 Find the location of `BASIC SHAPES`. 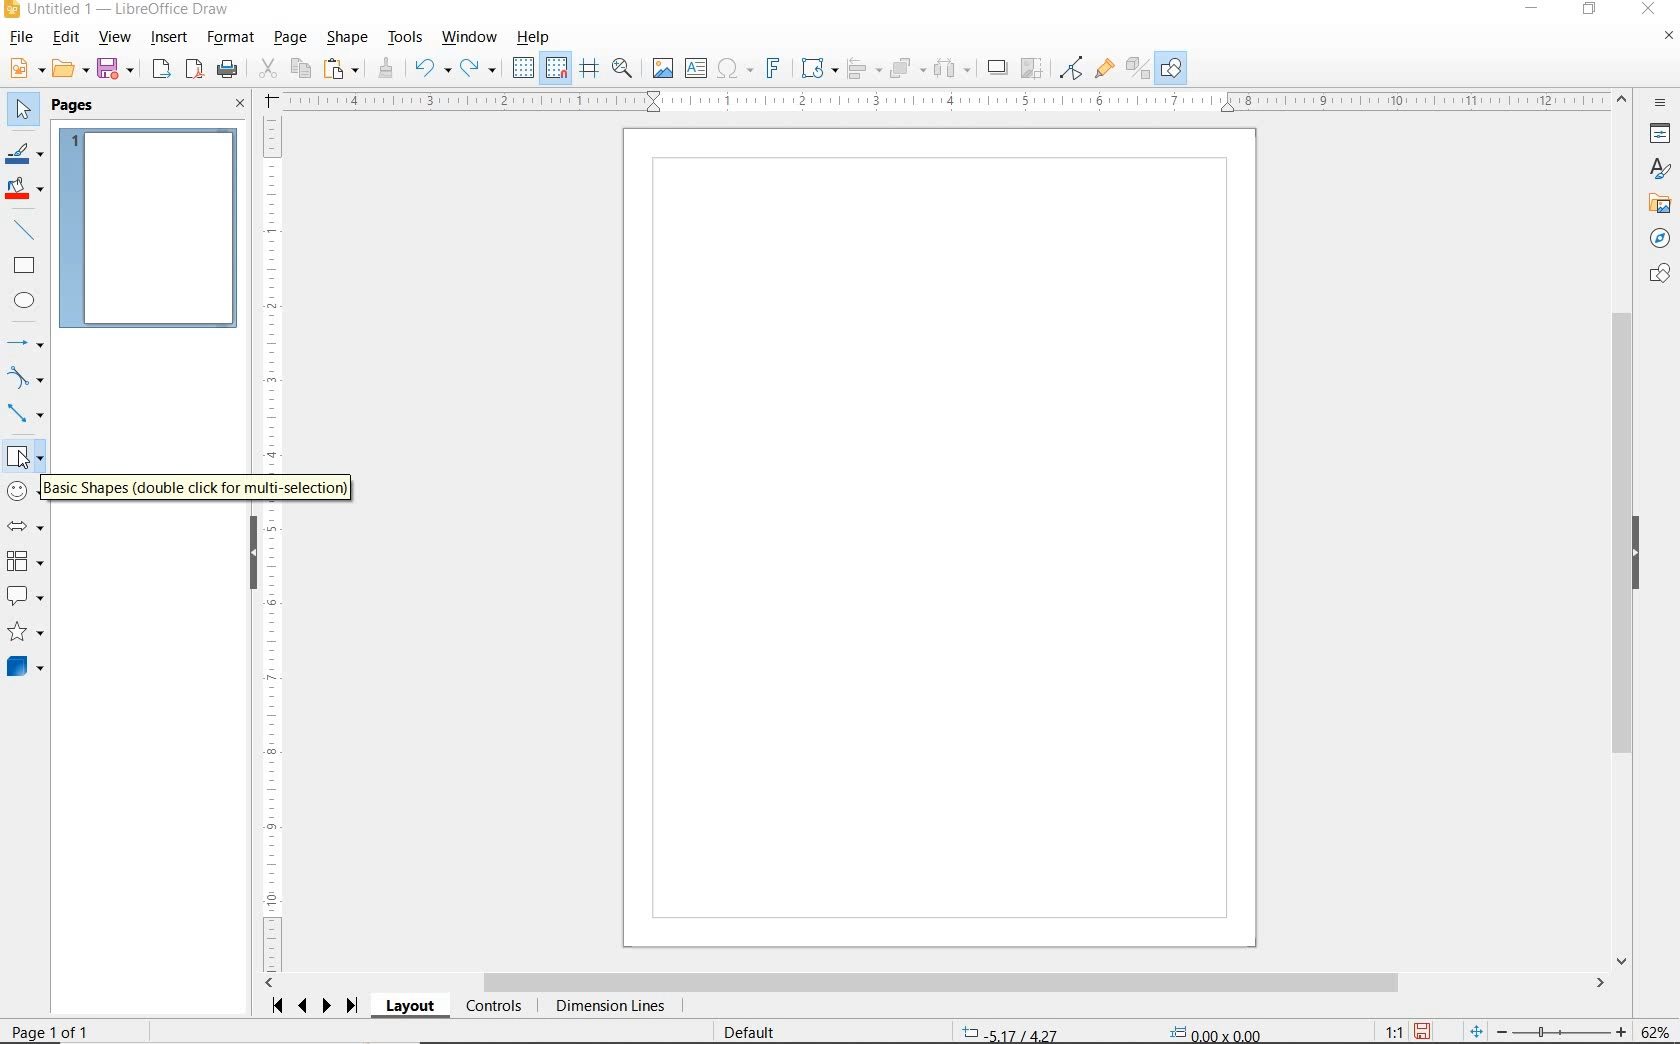

BASIC SHAPES is located at coordinates (199, 490).